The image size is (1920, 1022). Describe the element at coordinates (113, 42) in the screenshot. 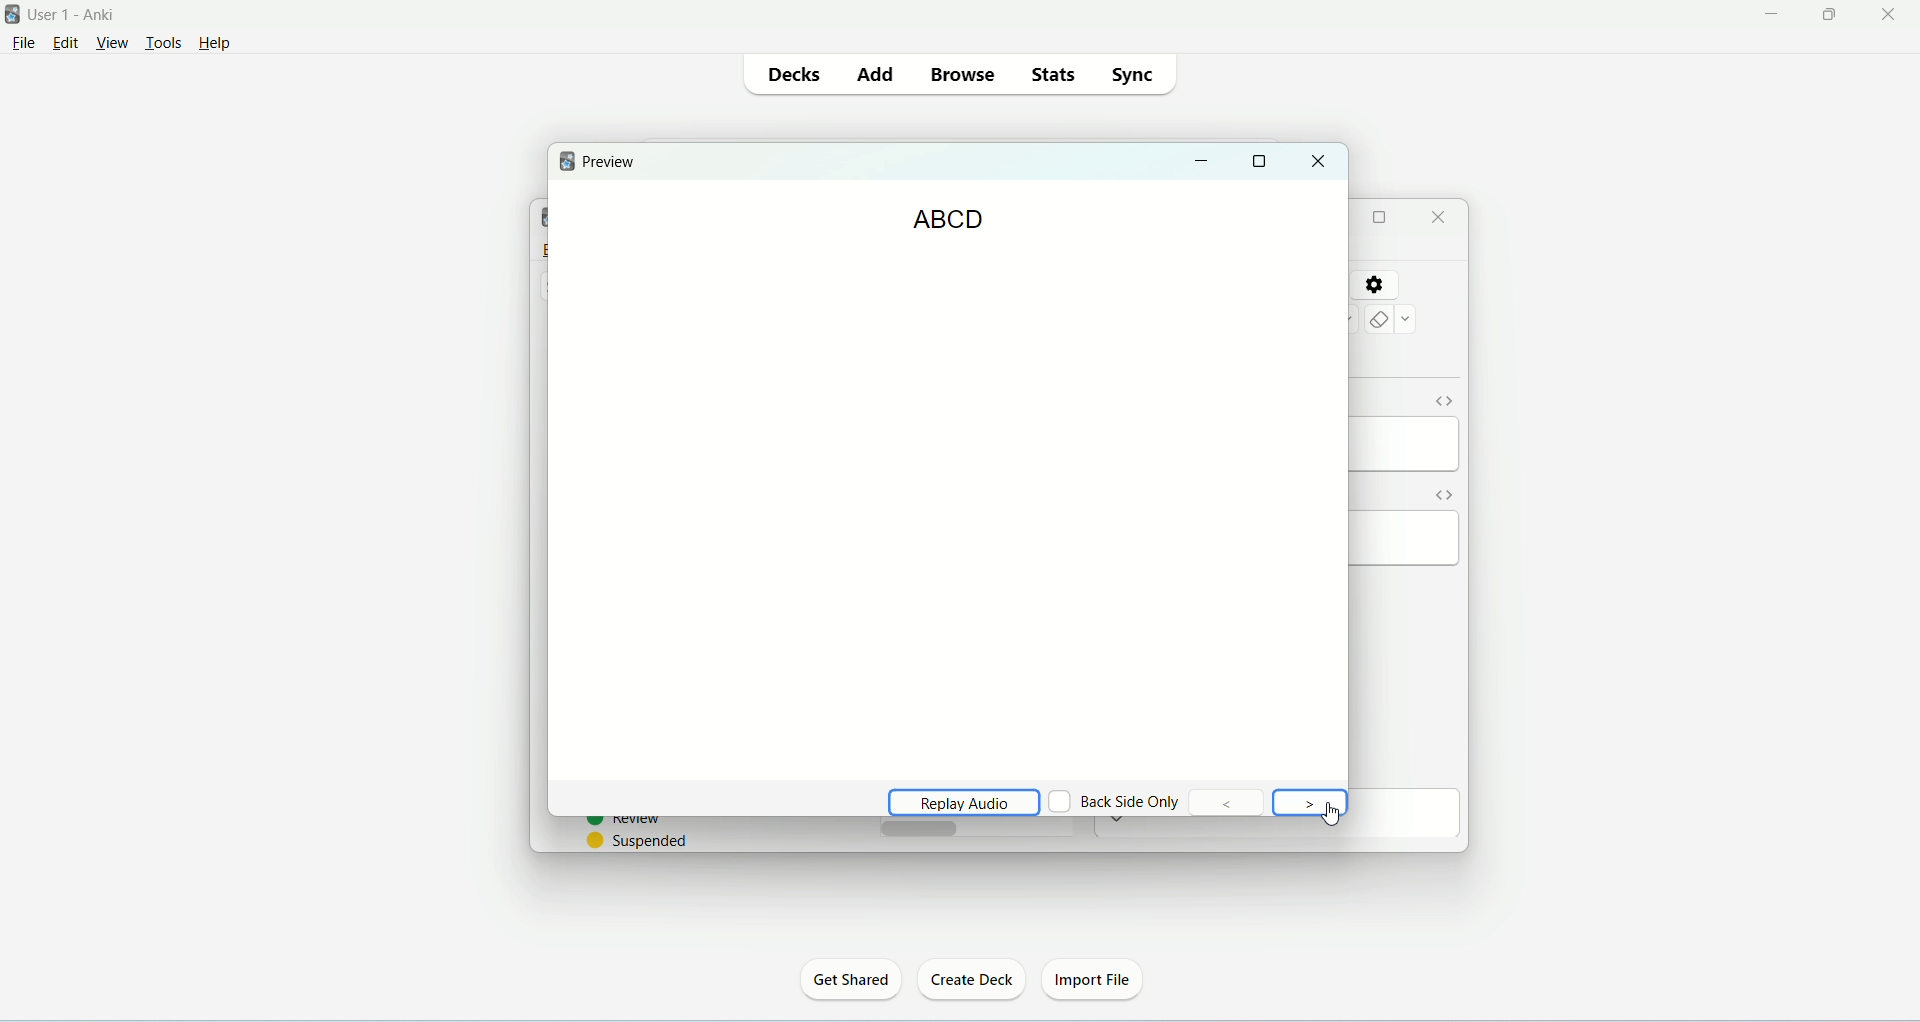

I see `view` at that location.